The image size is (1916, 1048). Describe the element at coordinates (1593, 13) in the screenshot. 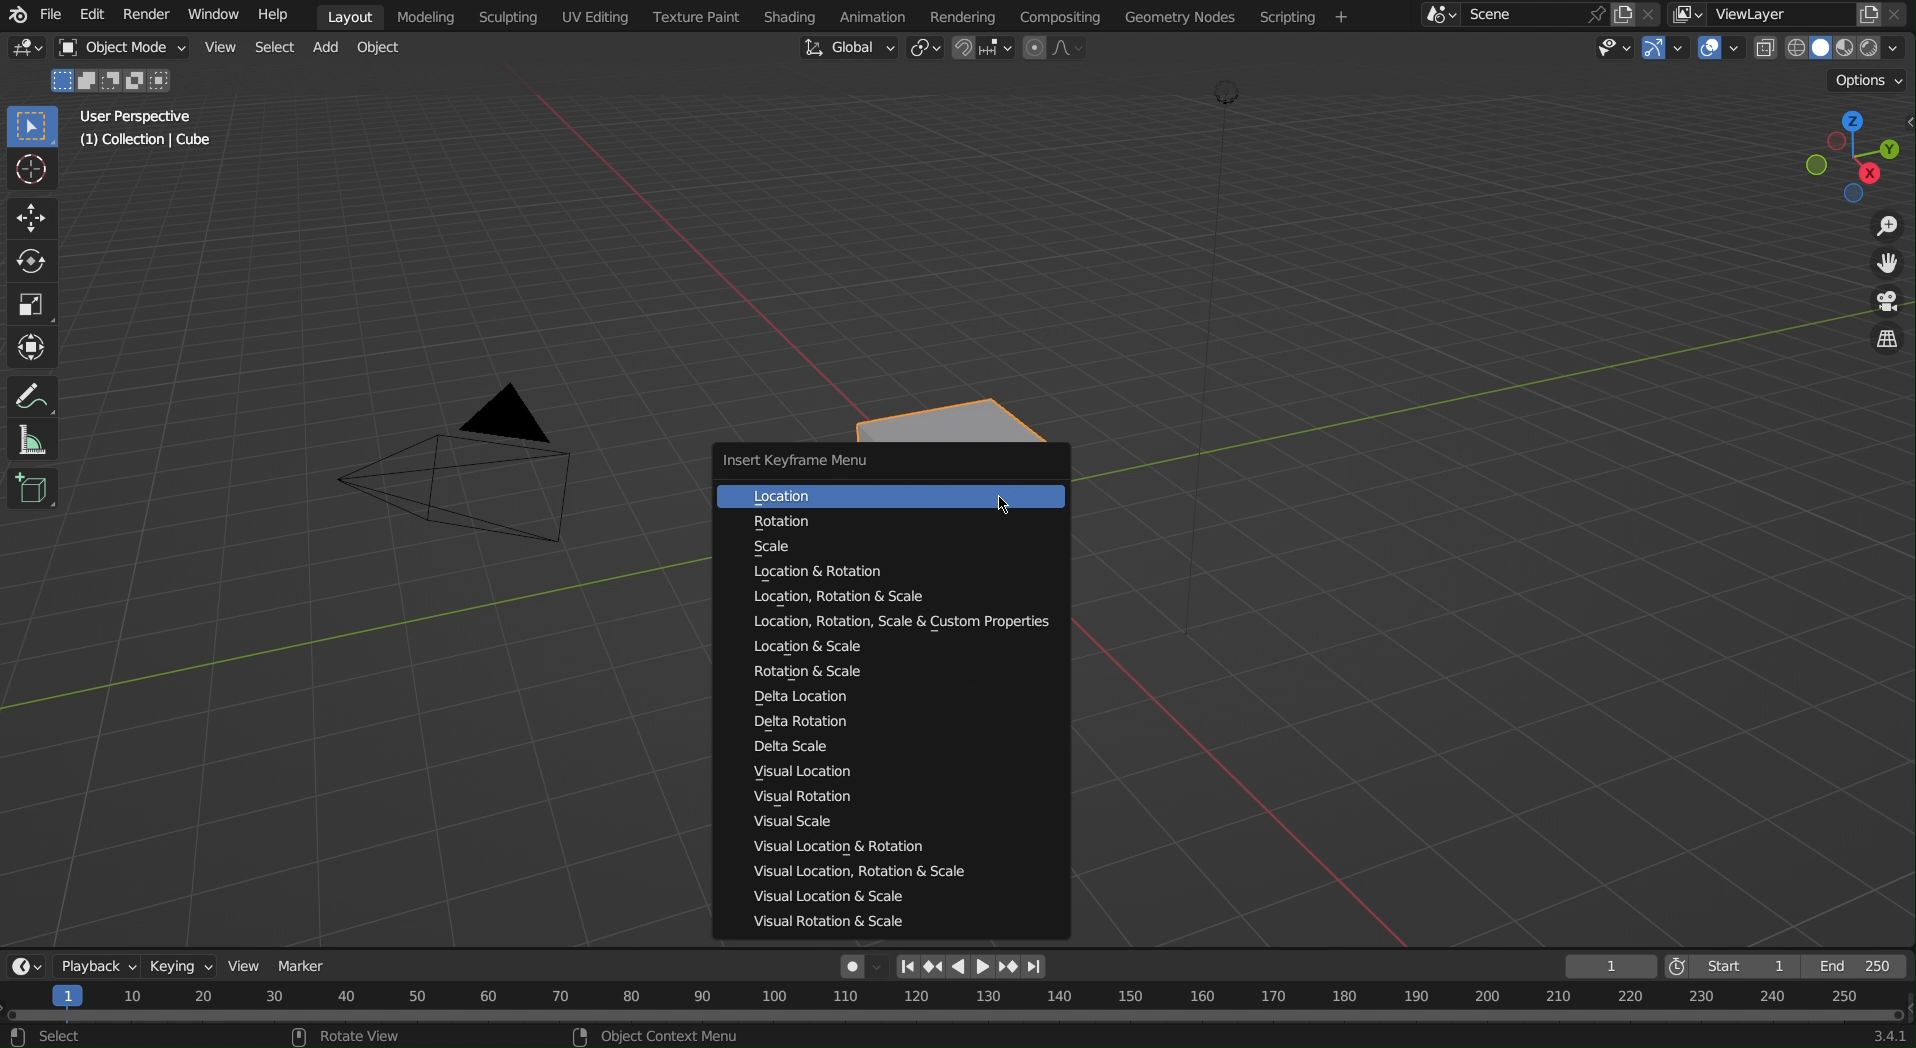

I see `pin` at that location.